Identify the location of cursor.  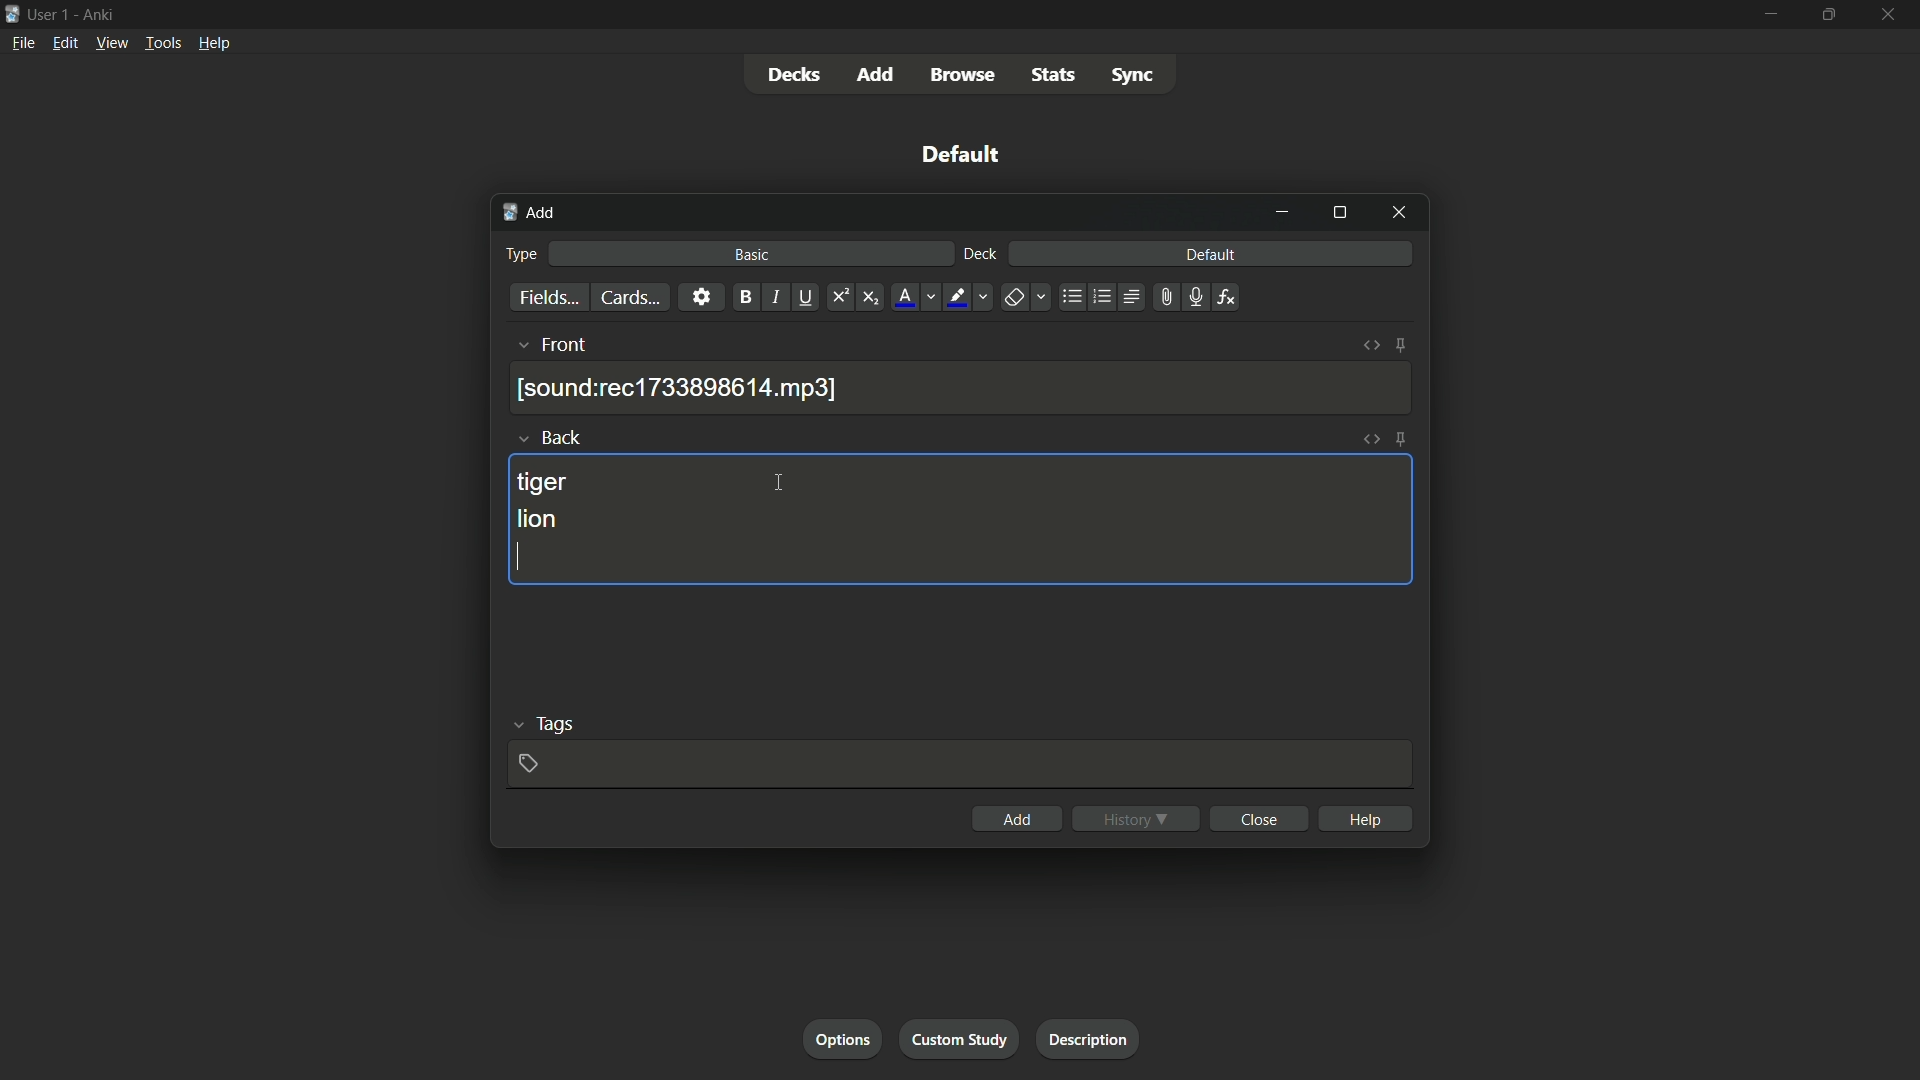
(779, 484).